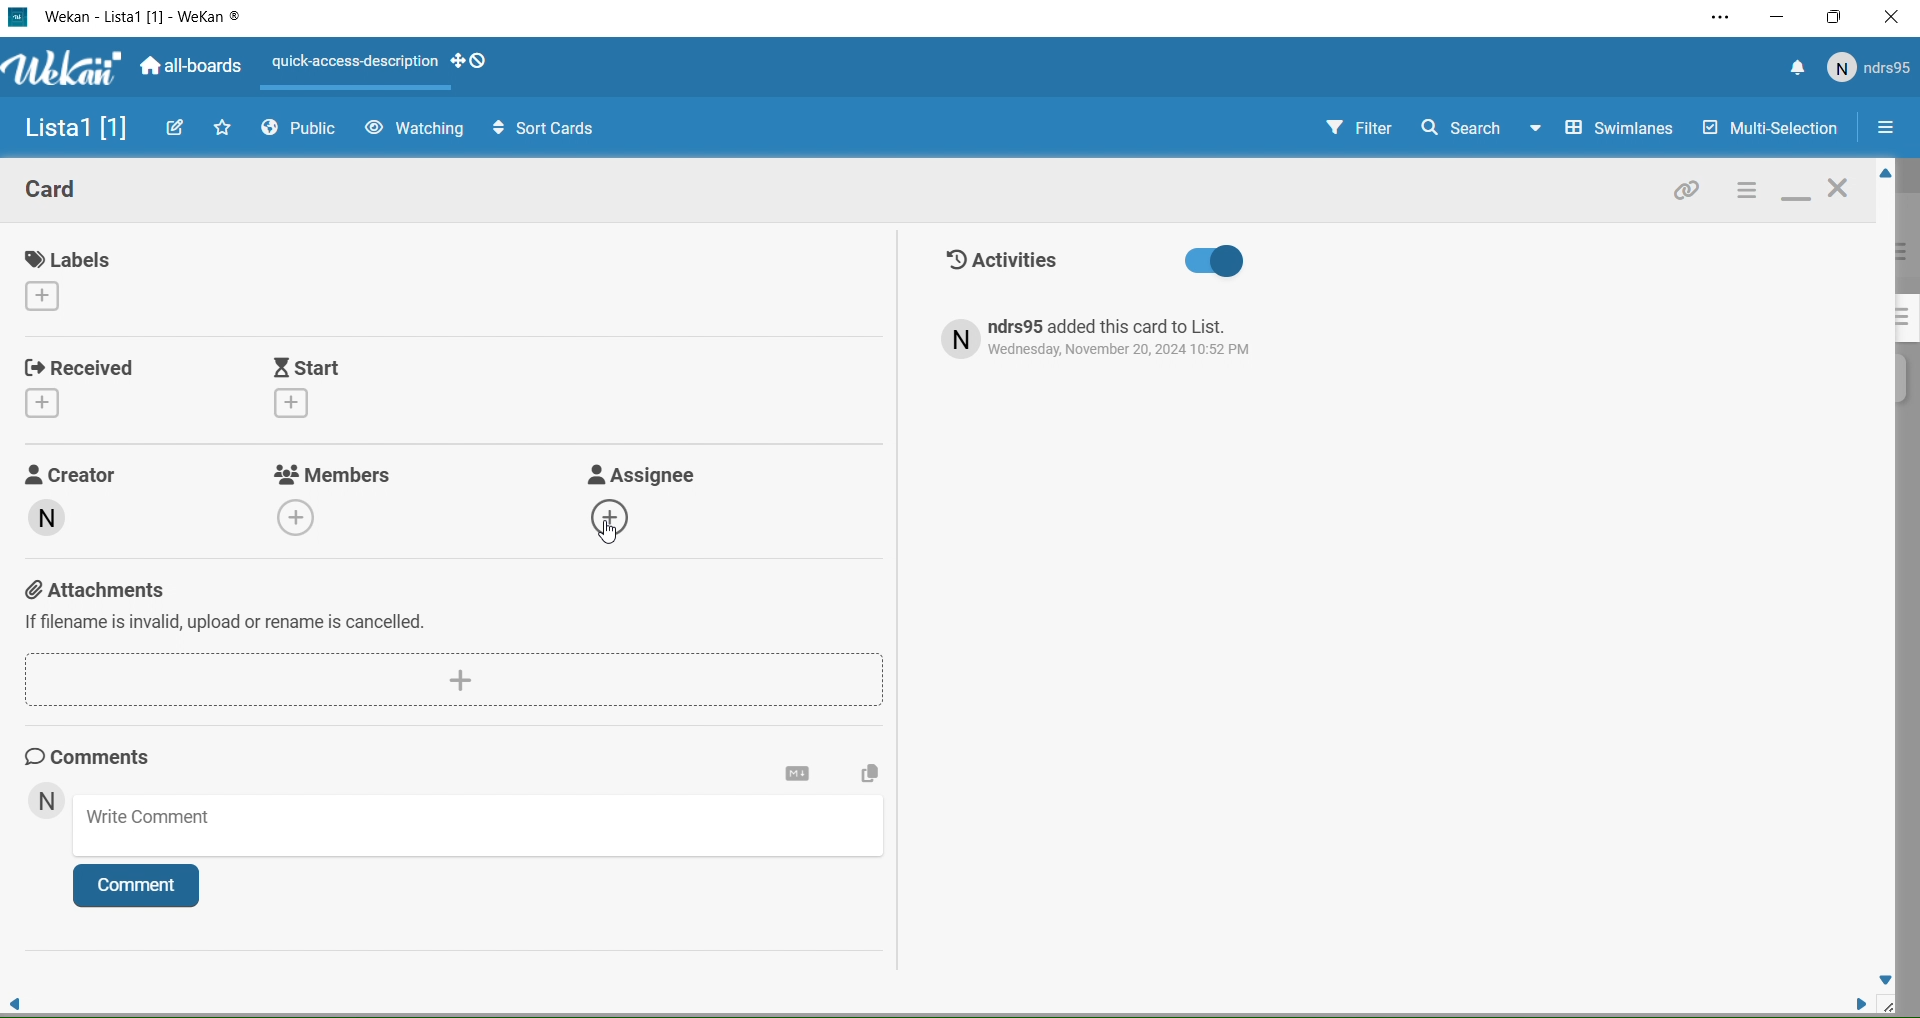 Image resolution: width=1920 pixels, height=1018 pixels. What do you see at coordinates (1885, 130) in the screenshot?
I see `Options` at bounding box center [1885, 130].